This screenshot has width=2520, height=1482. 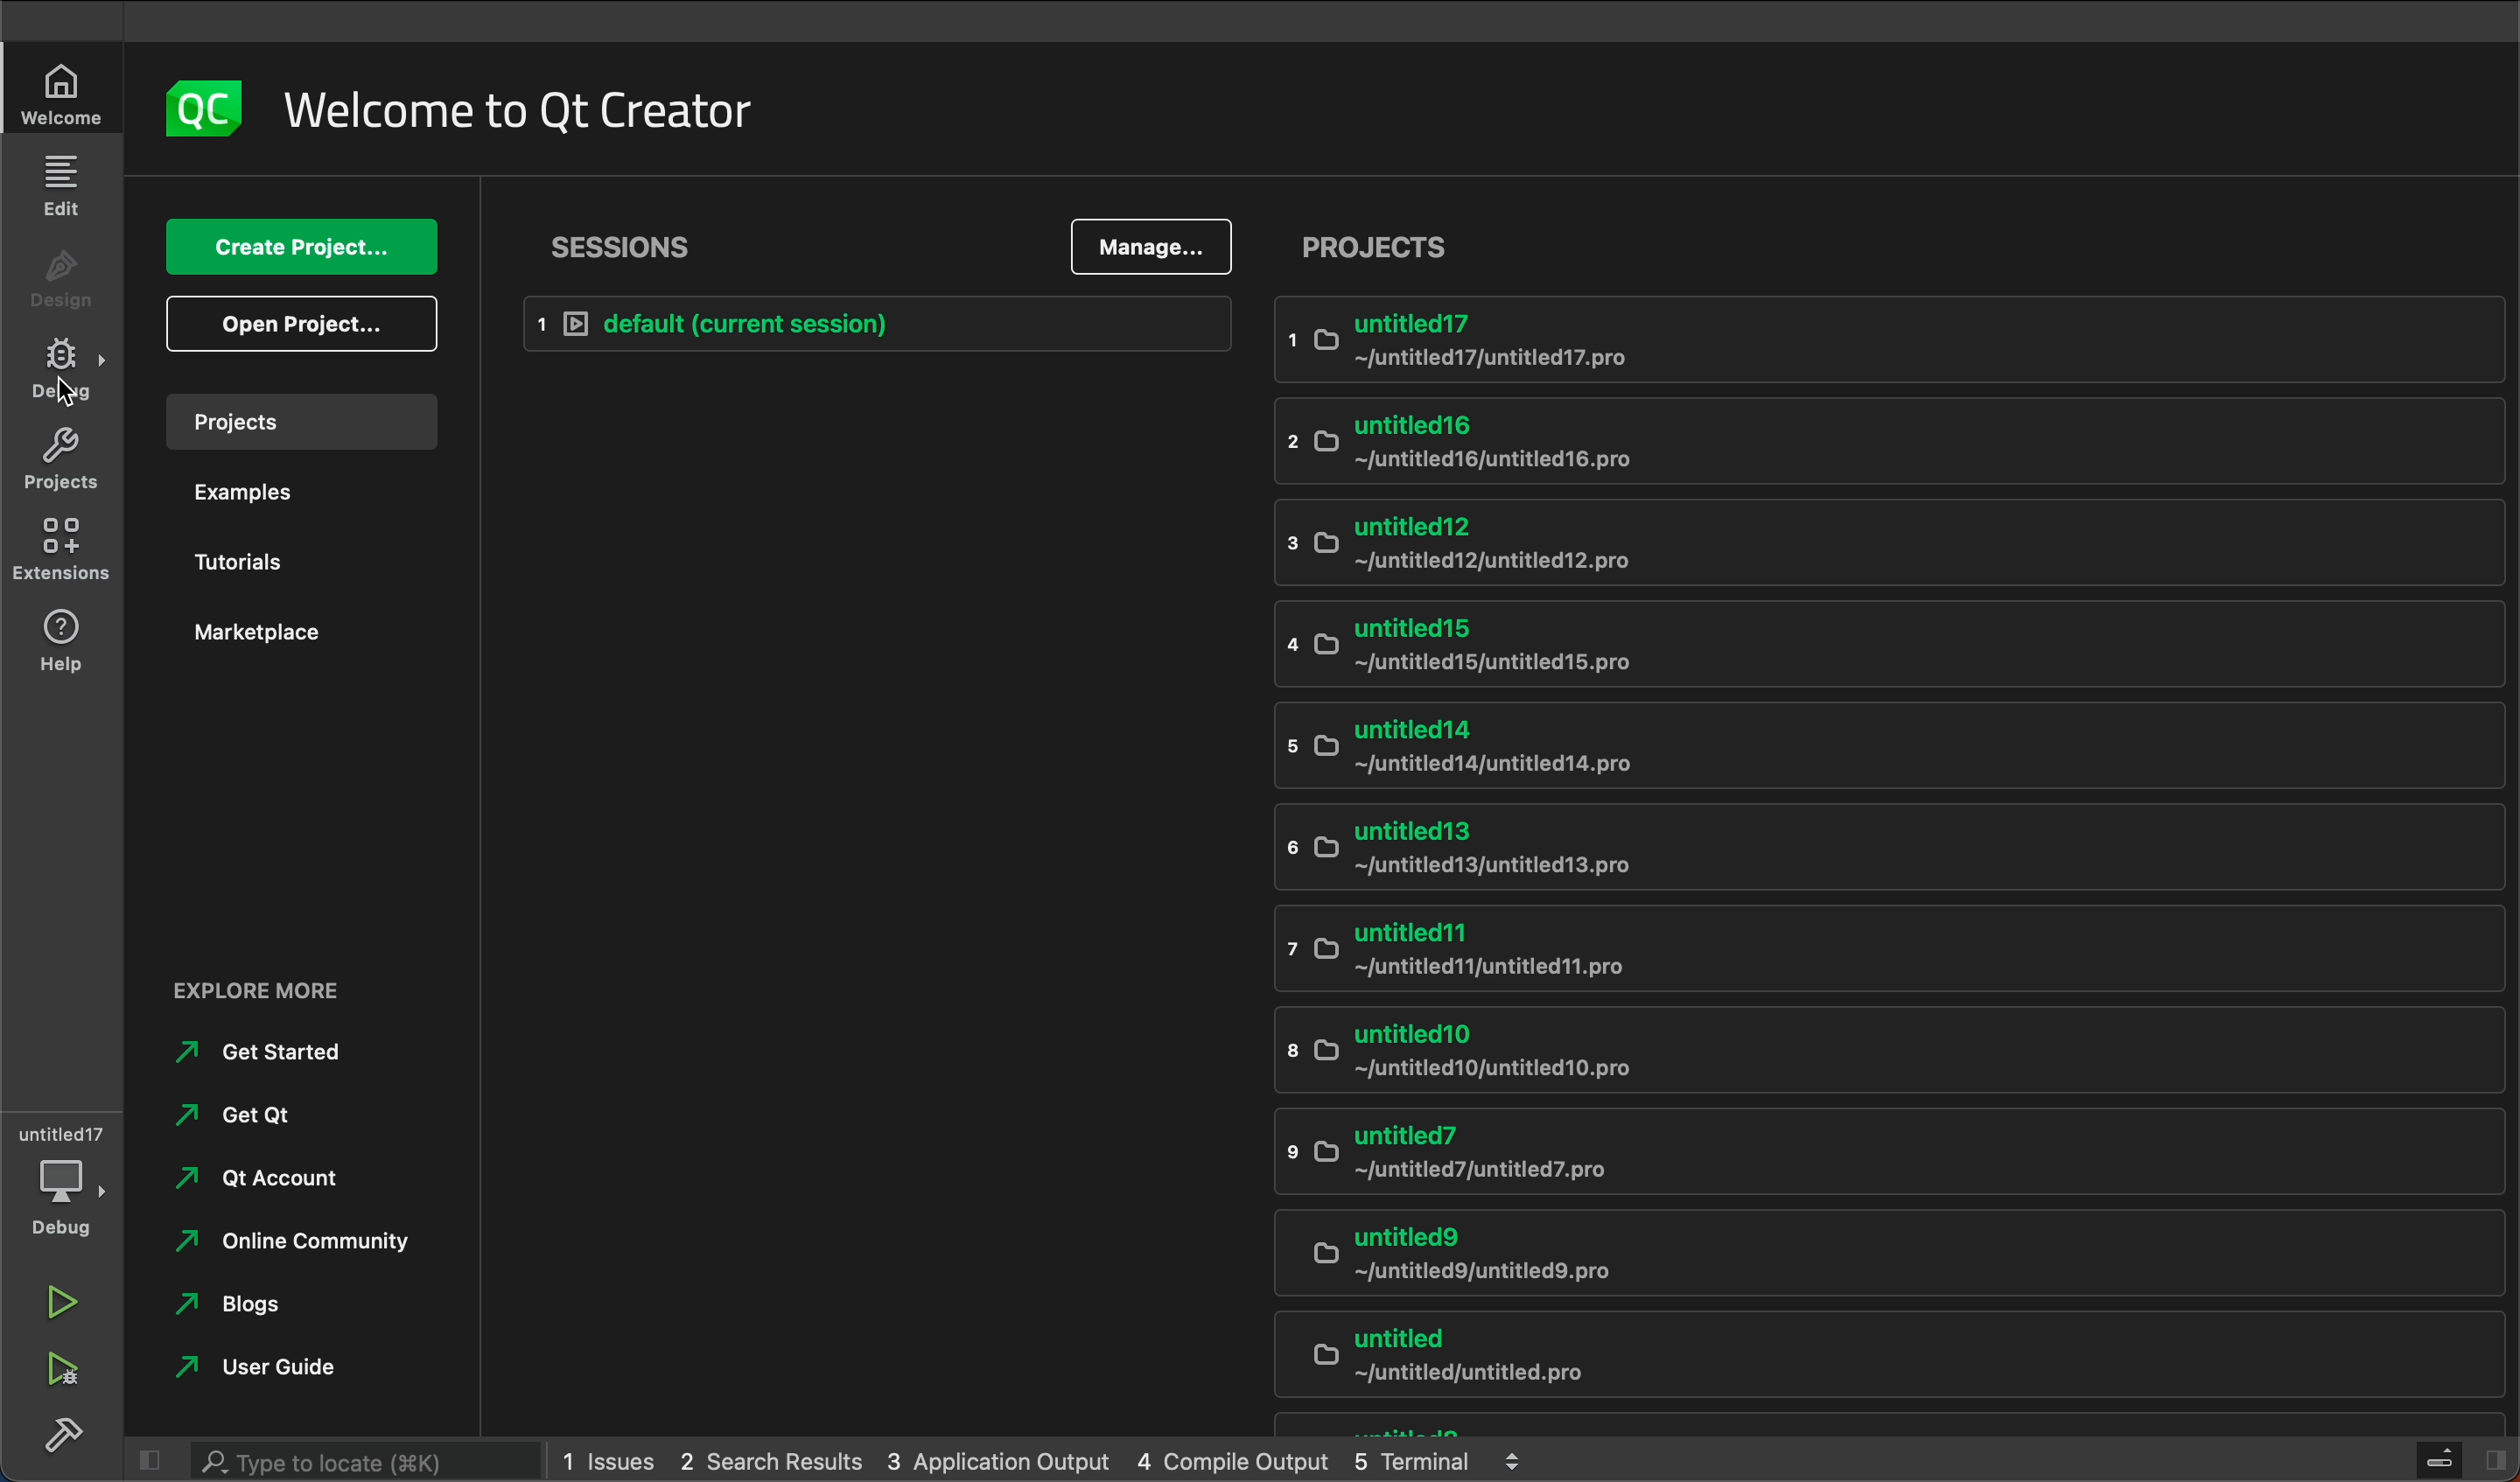 What do you see at coordinates (68, 372) in the screenshot?
I see `DEBUG` at bounding box center [68, 372].